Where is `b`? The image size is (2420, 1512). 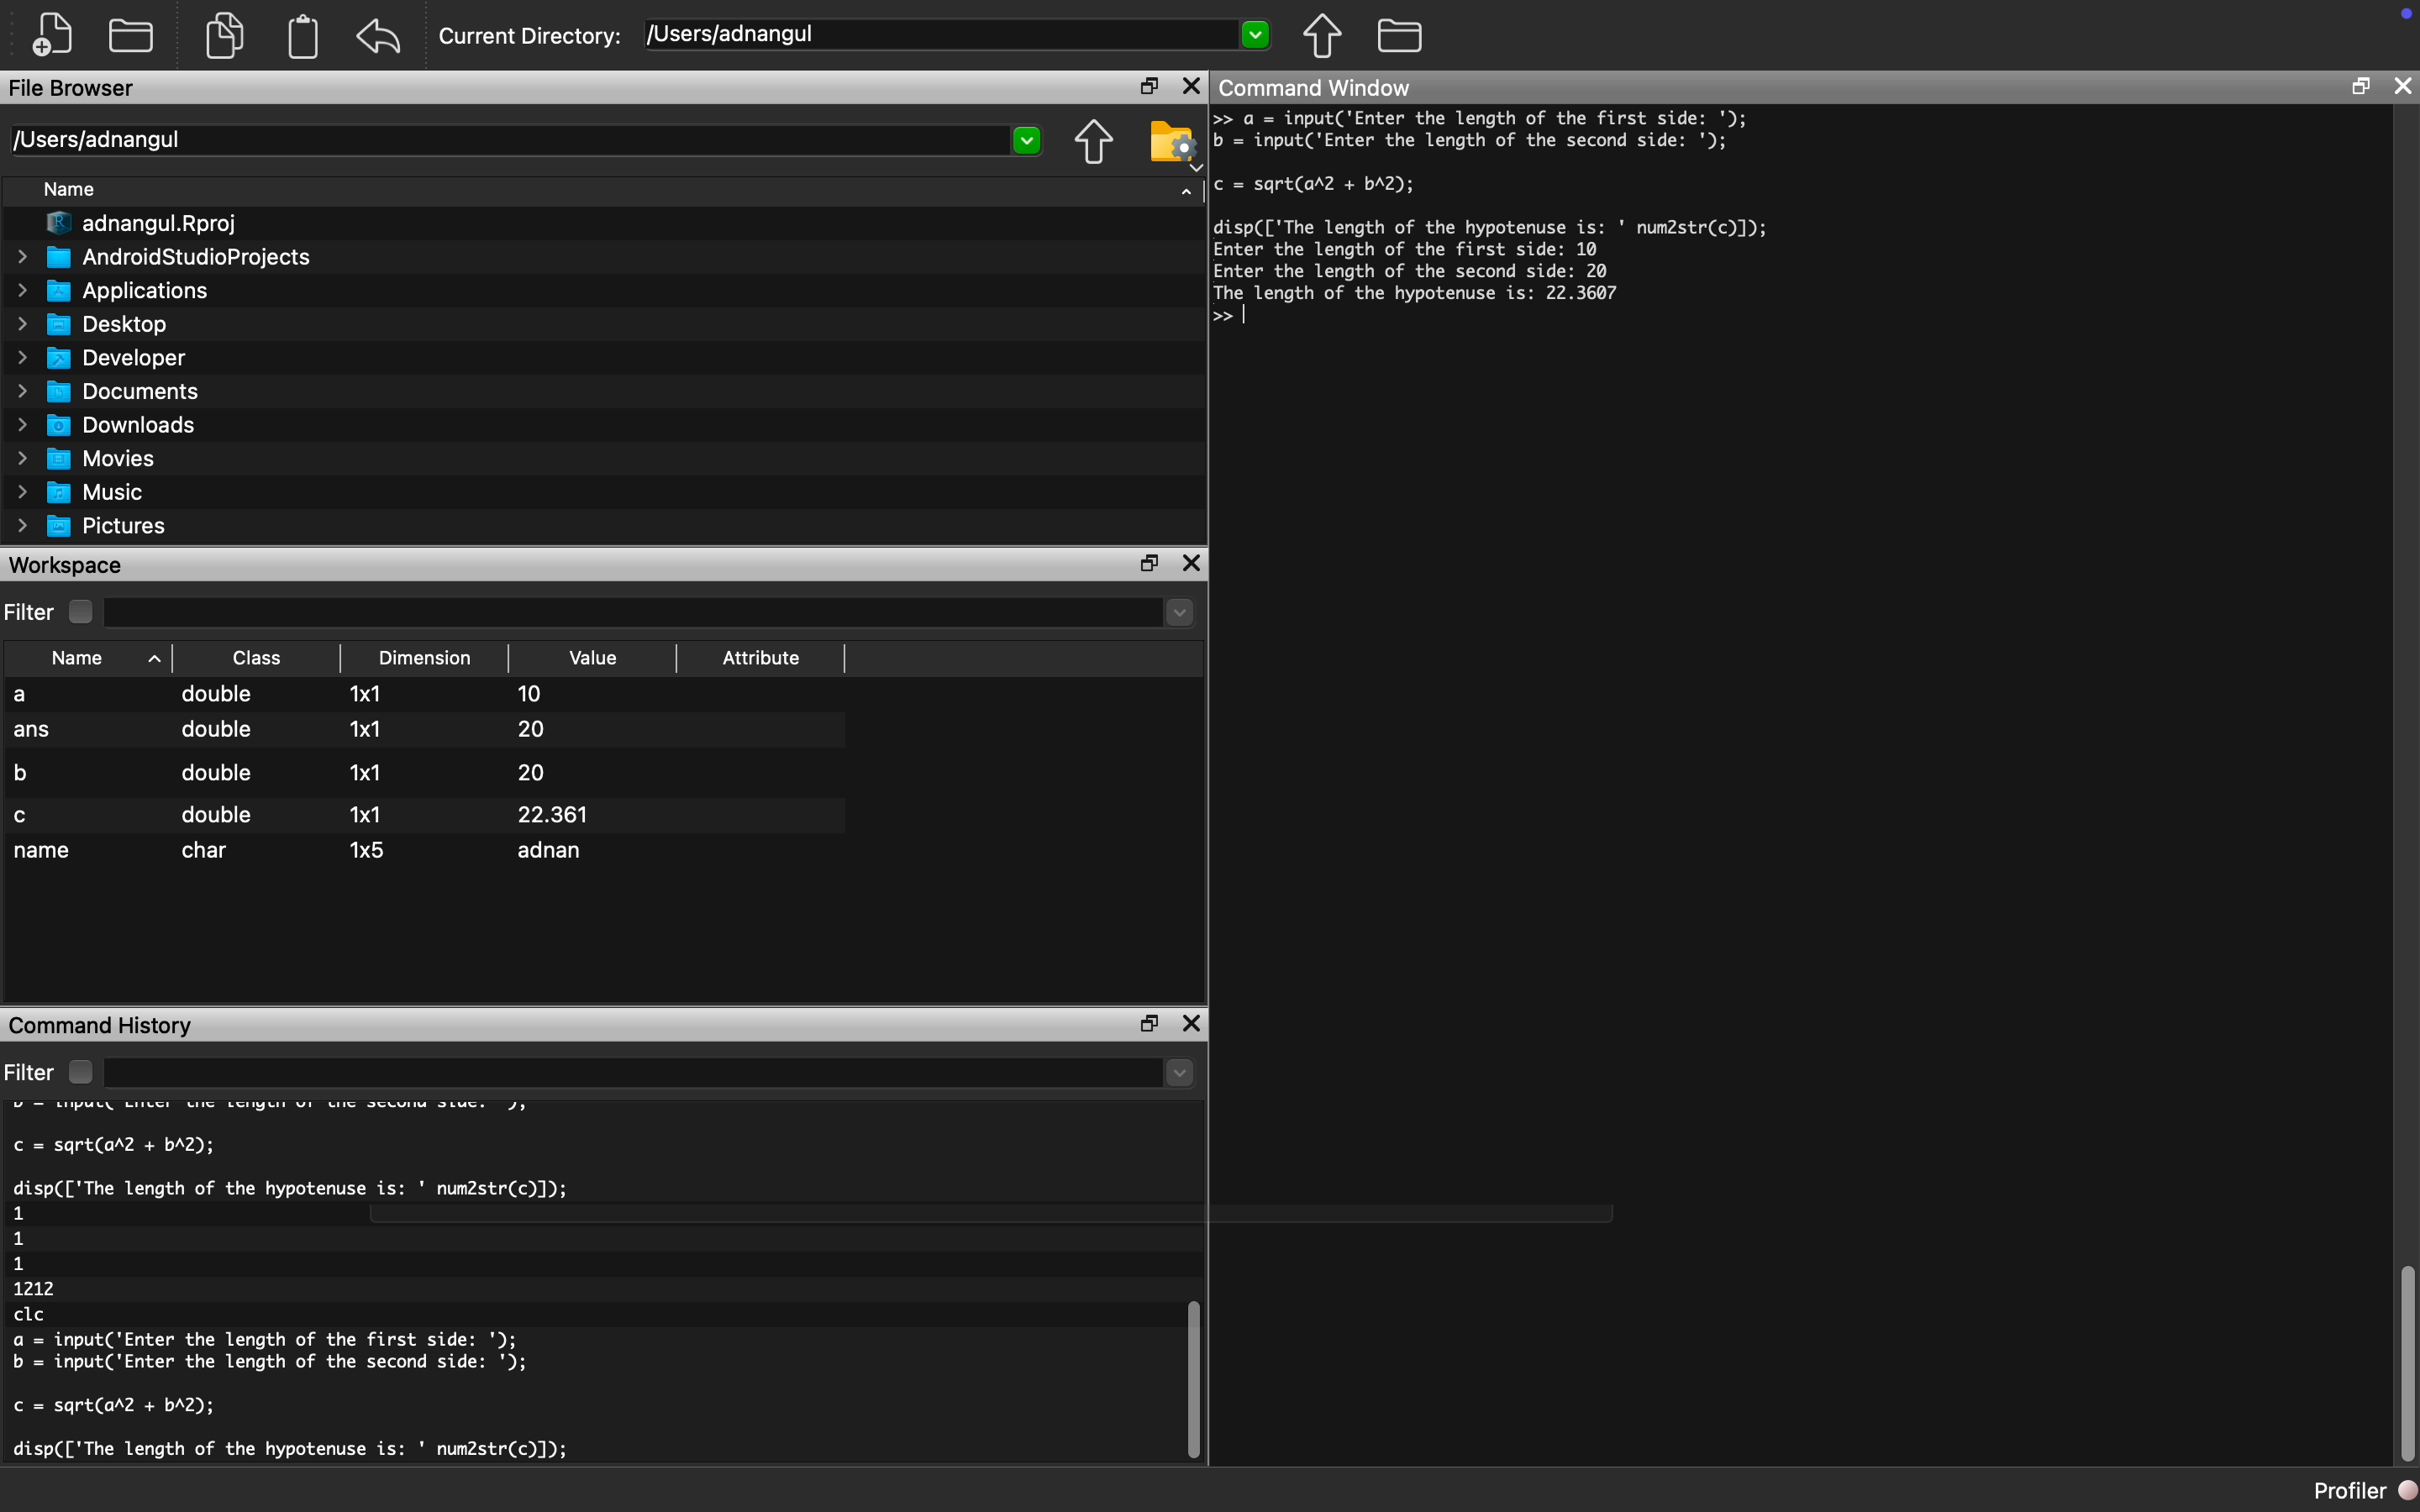
b is located at coordinates (30, 770).